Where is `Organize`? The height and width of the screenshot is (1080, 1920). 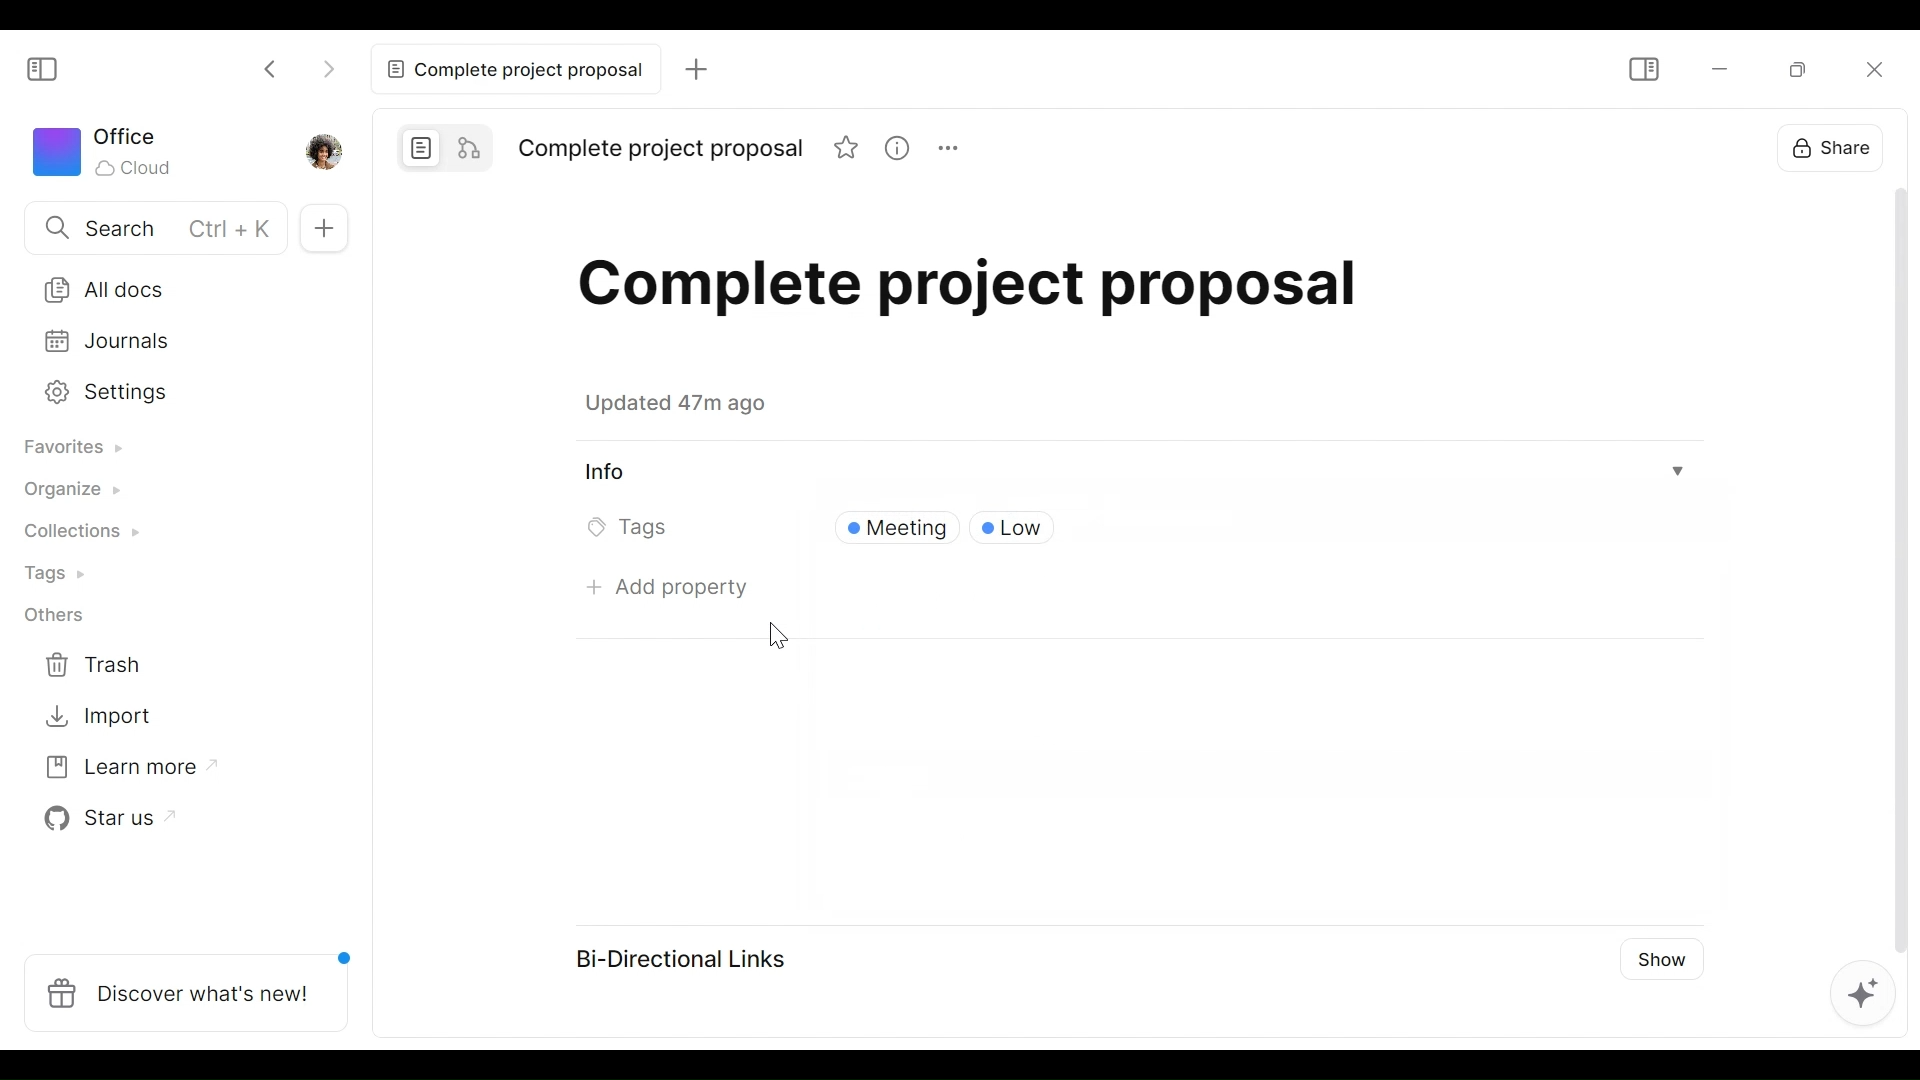 Organize is located at coordinates (76, 493).